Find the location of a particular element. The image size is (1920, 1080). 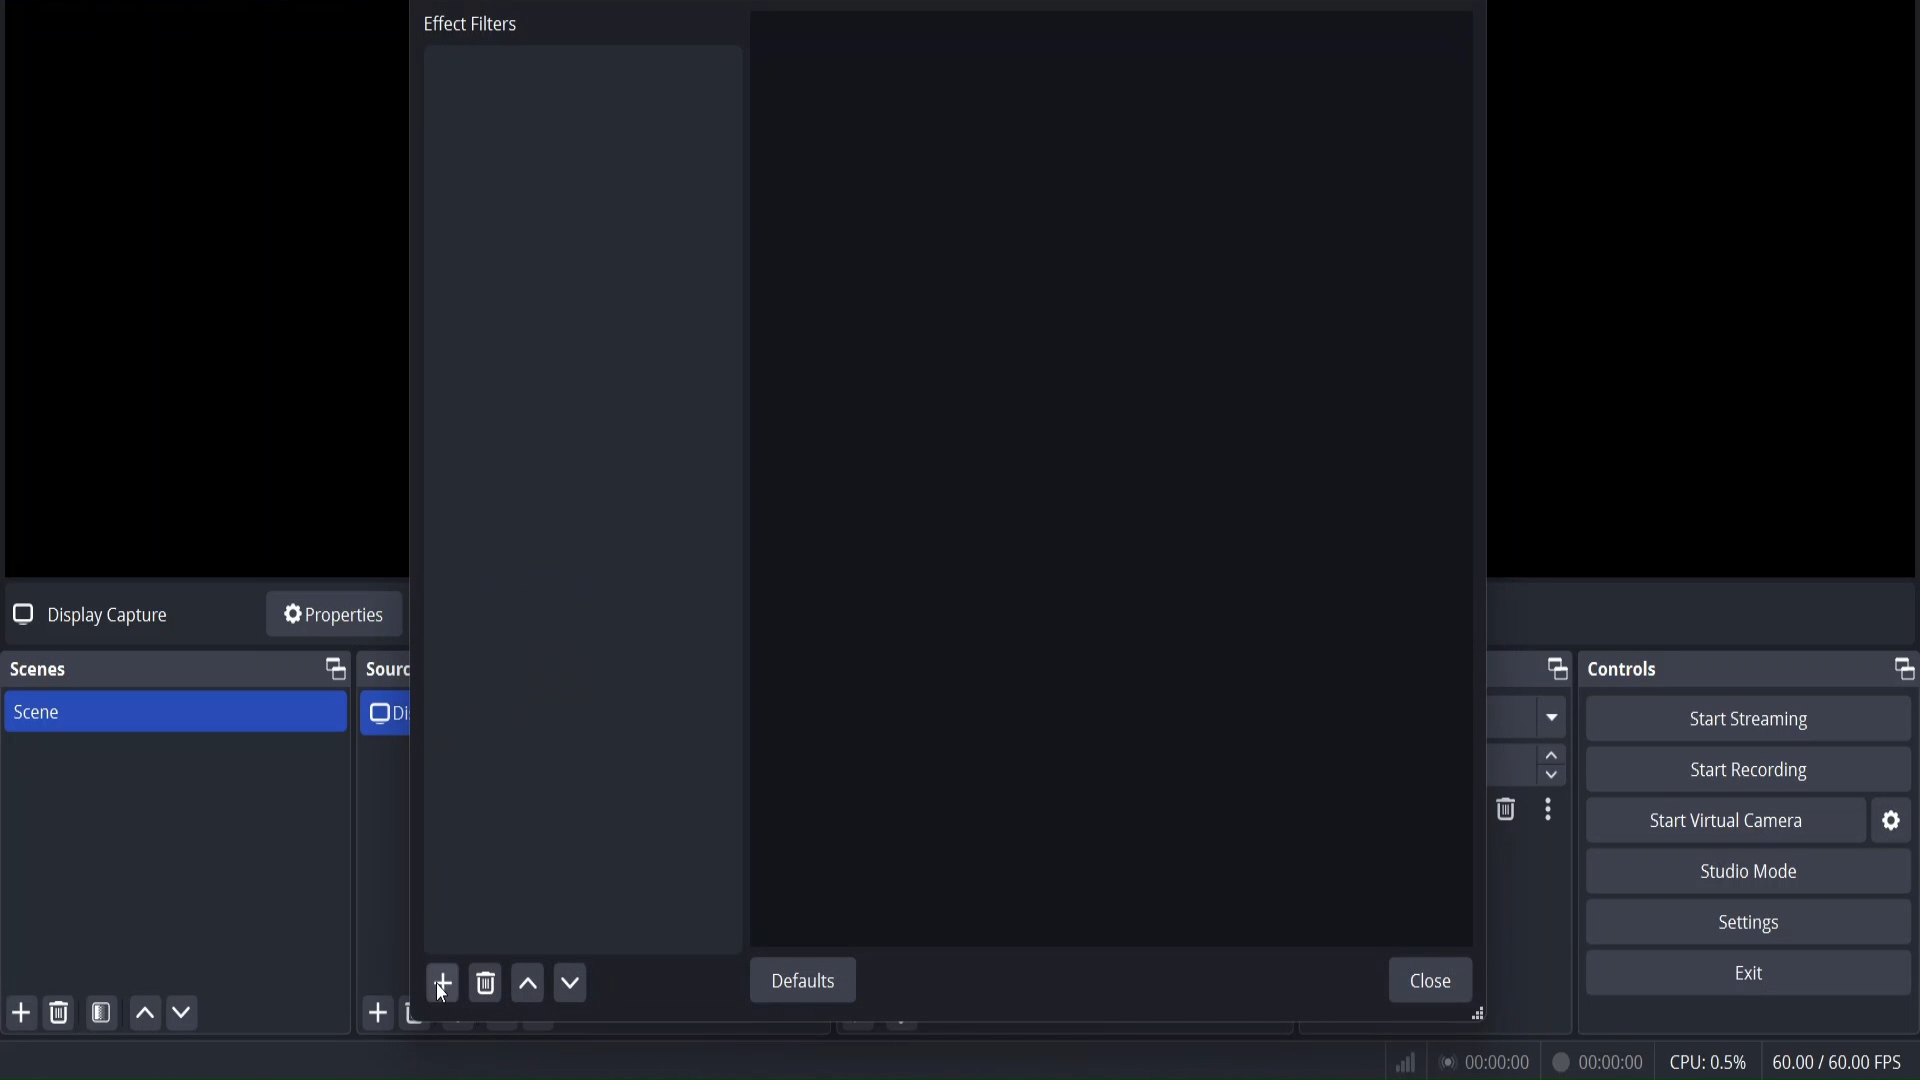

close is located at coordinates (1435, 980).